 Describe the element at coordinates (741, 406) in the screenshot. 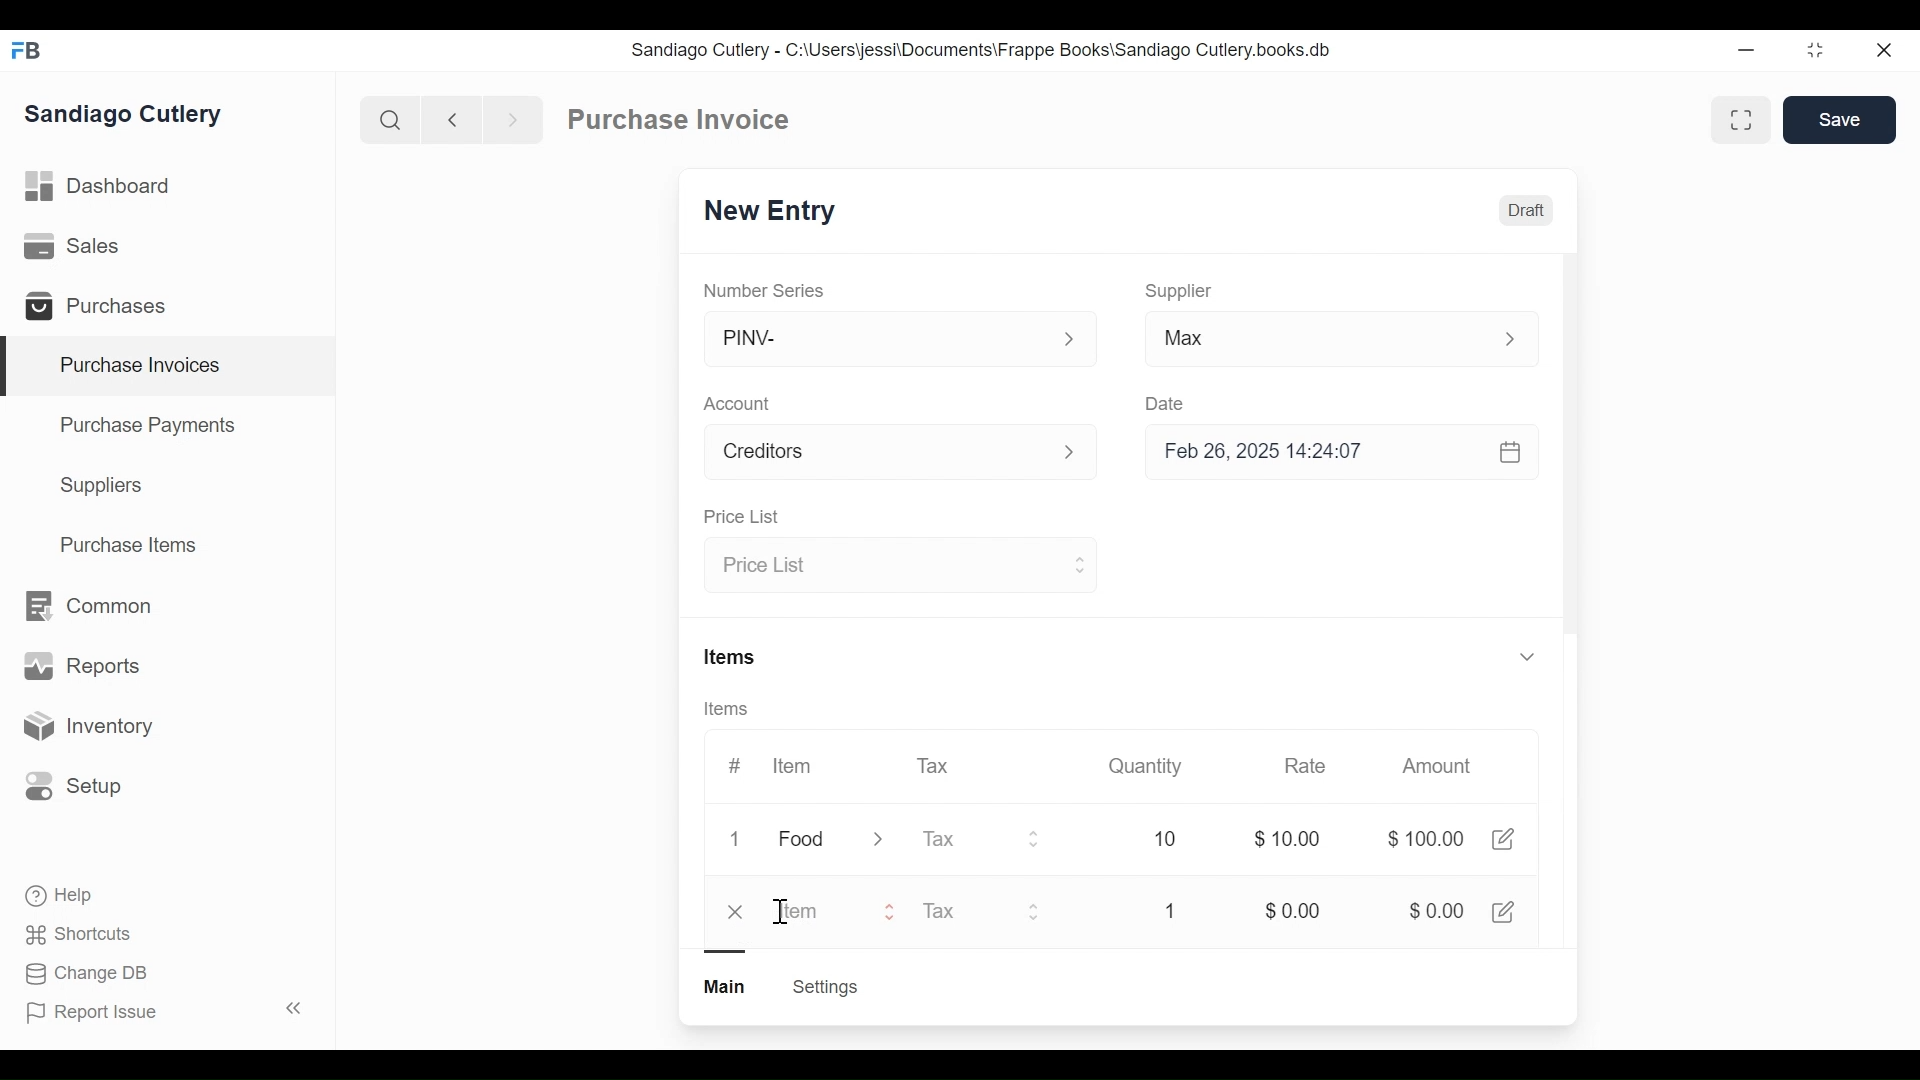

I see `Account` at that location.